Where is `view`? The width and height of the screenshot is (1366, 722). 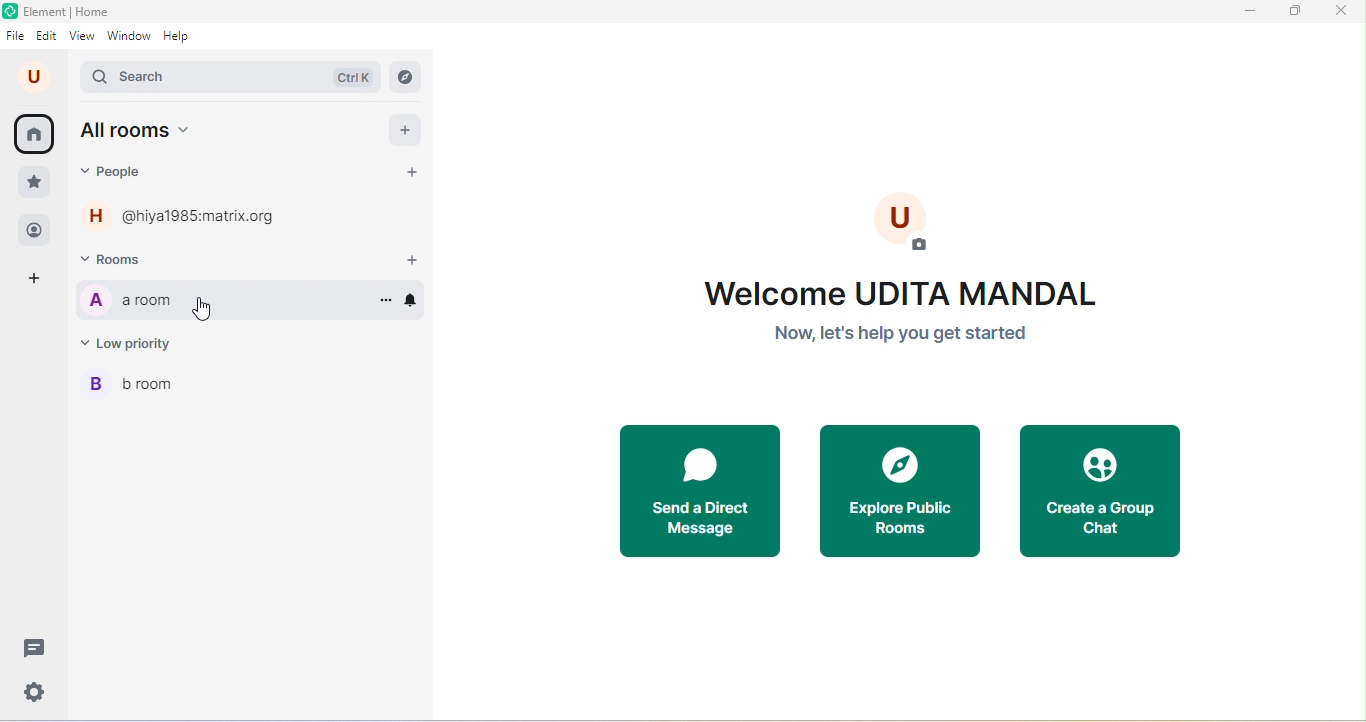
view is located at coordinates (81, 36).